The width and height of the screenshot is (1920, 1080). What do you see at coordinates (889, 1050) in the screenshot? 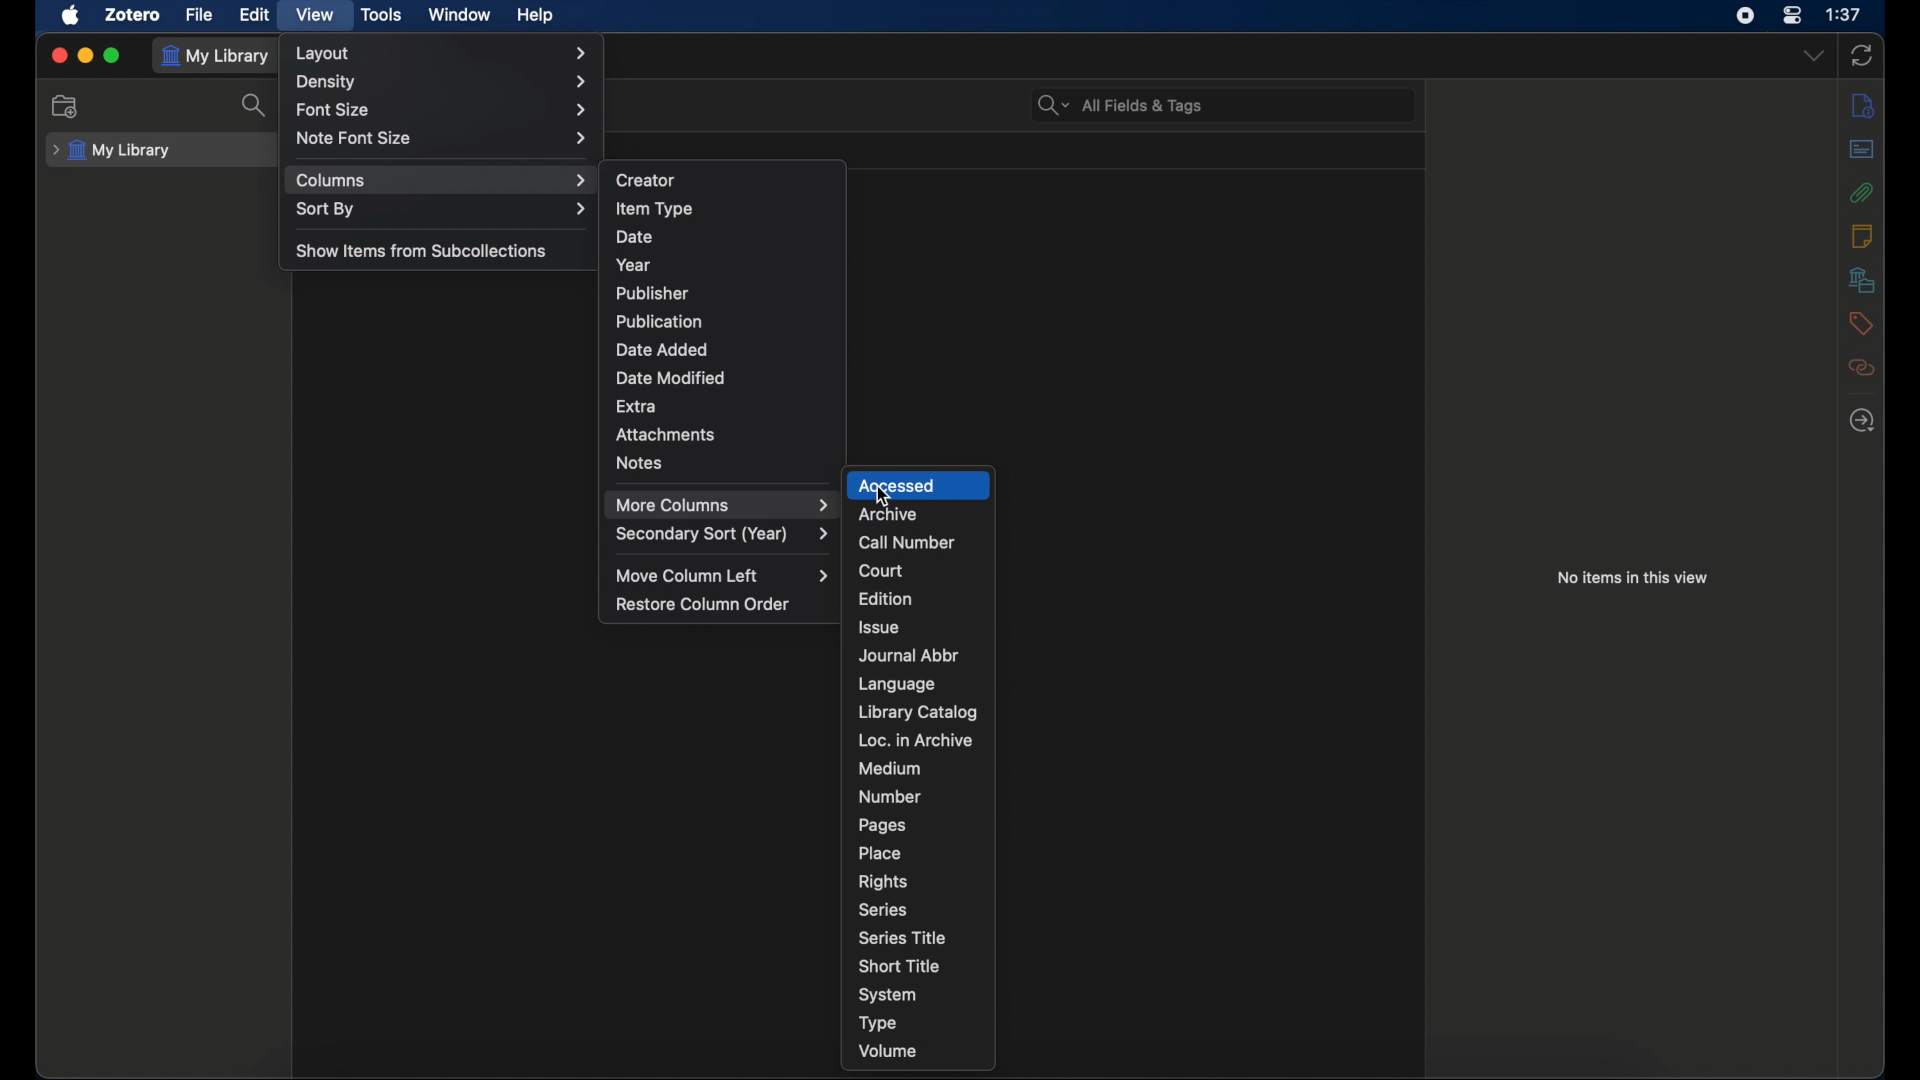
I see `volume` at bounding box center [889, 1050].